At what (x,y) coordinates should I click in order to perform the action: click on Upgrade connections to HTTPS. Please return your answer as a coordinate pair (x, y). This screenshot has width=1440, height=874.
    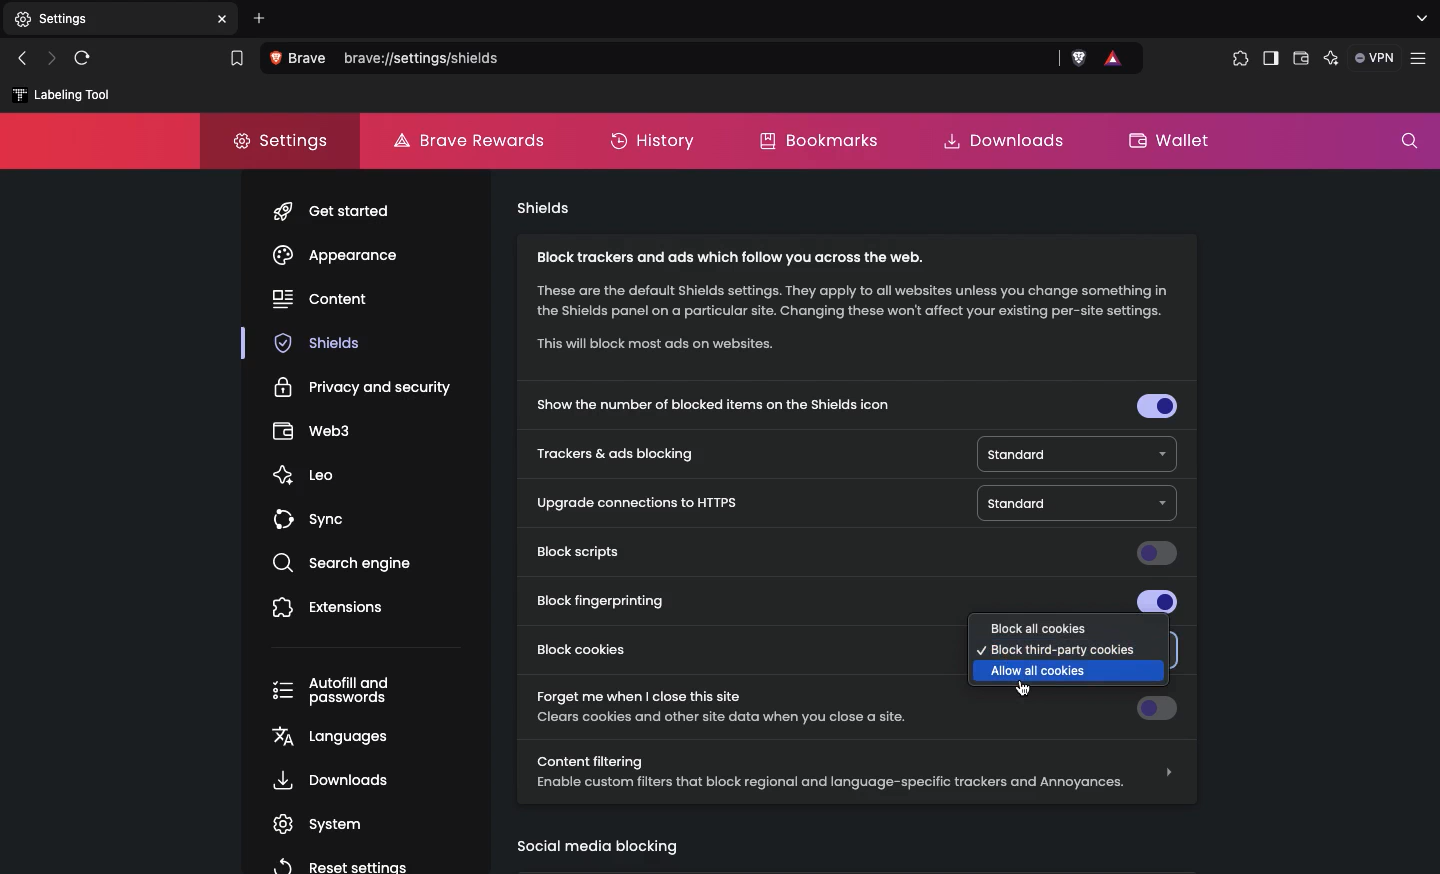
    Looking at the image, I should click on (635, 502).